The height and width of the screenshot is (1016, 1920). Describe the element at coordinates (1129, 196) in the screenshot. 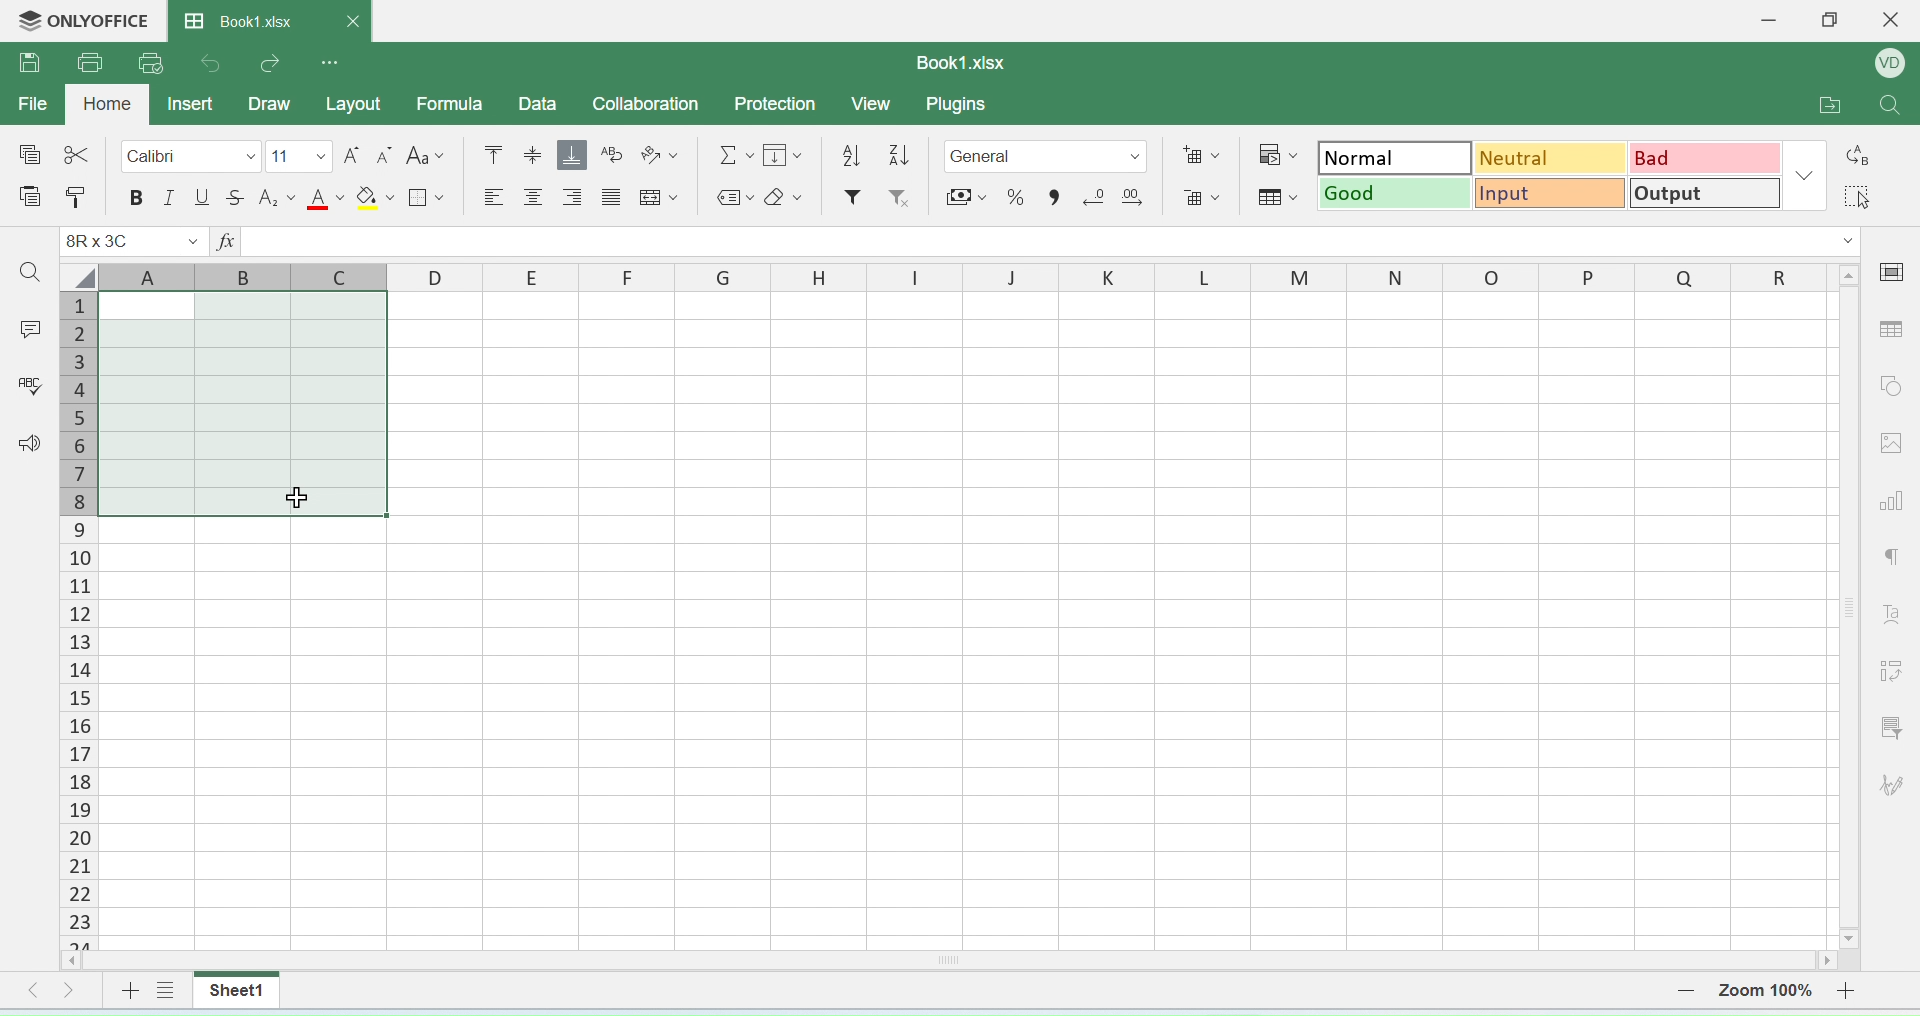

I see `add decimal point` at that location.